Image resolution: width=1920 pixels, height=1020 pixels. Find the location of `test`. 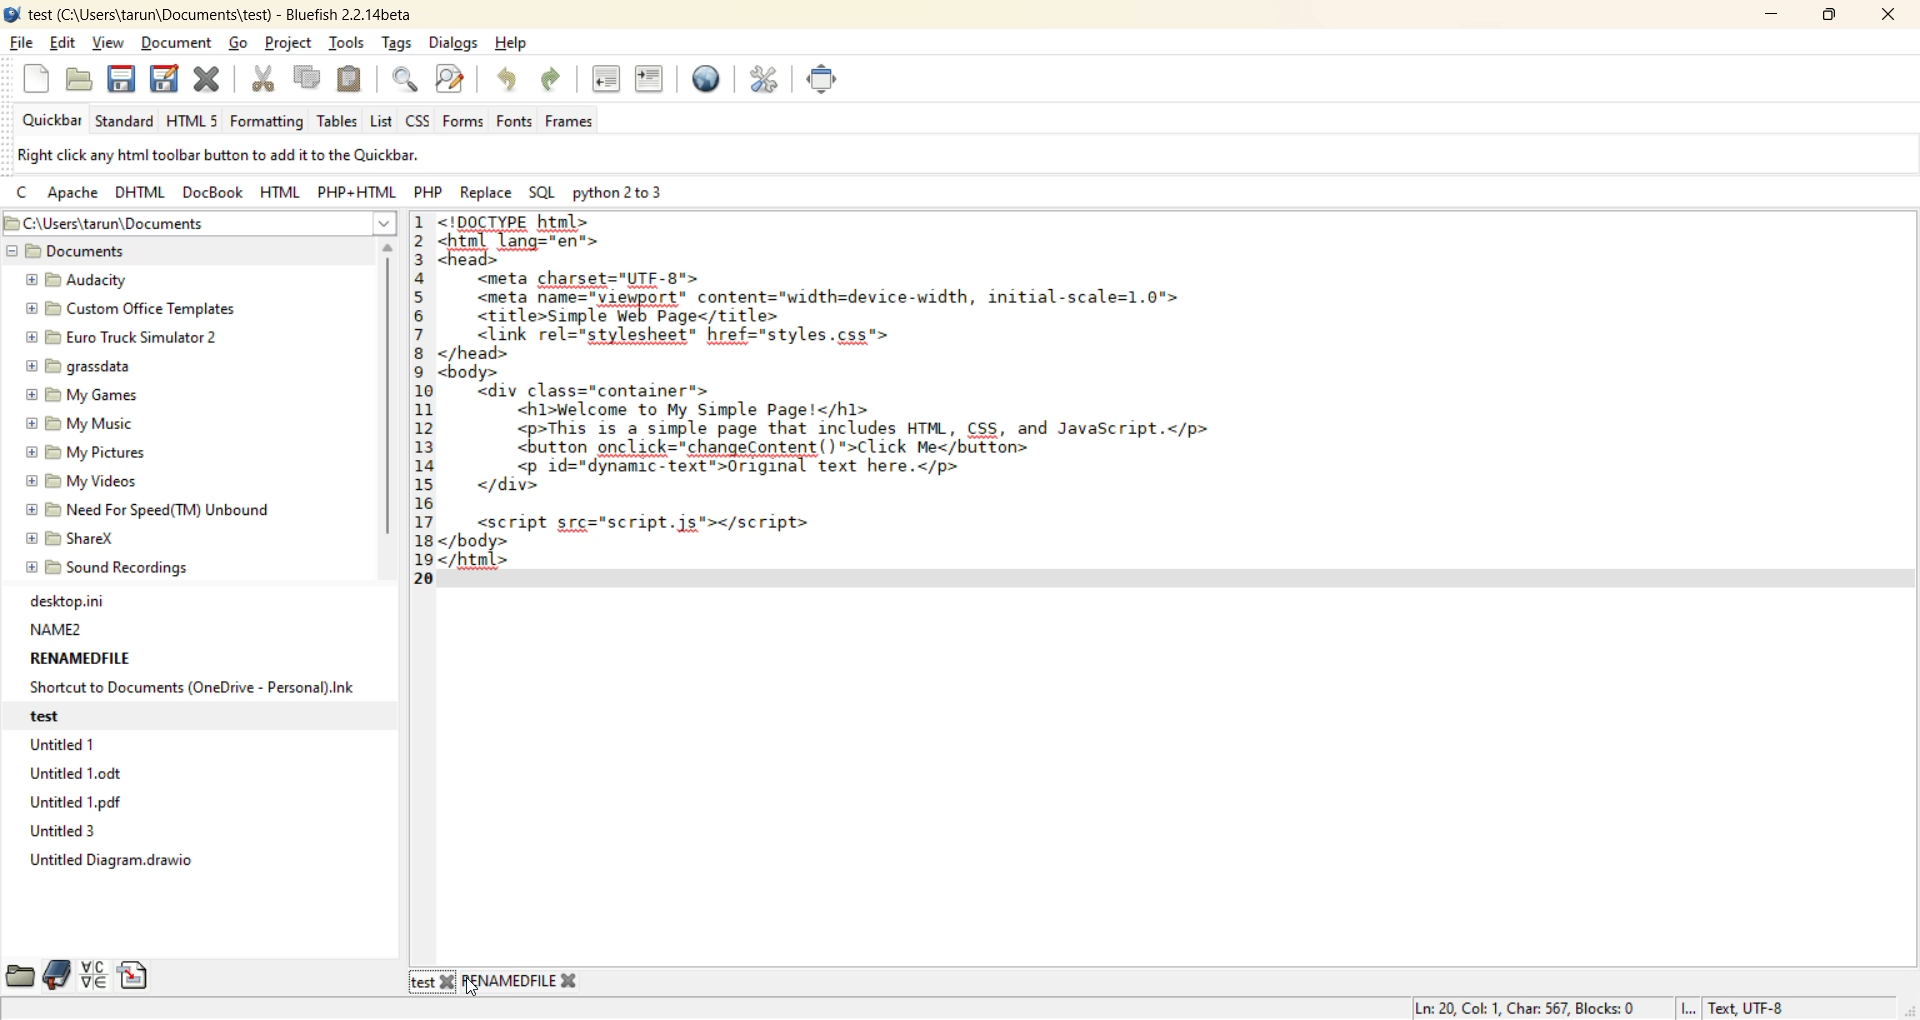

test is located at coordinates (422, 982).